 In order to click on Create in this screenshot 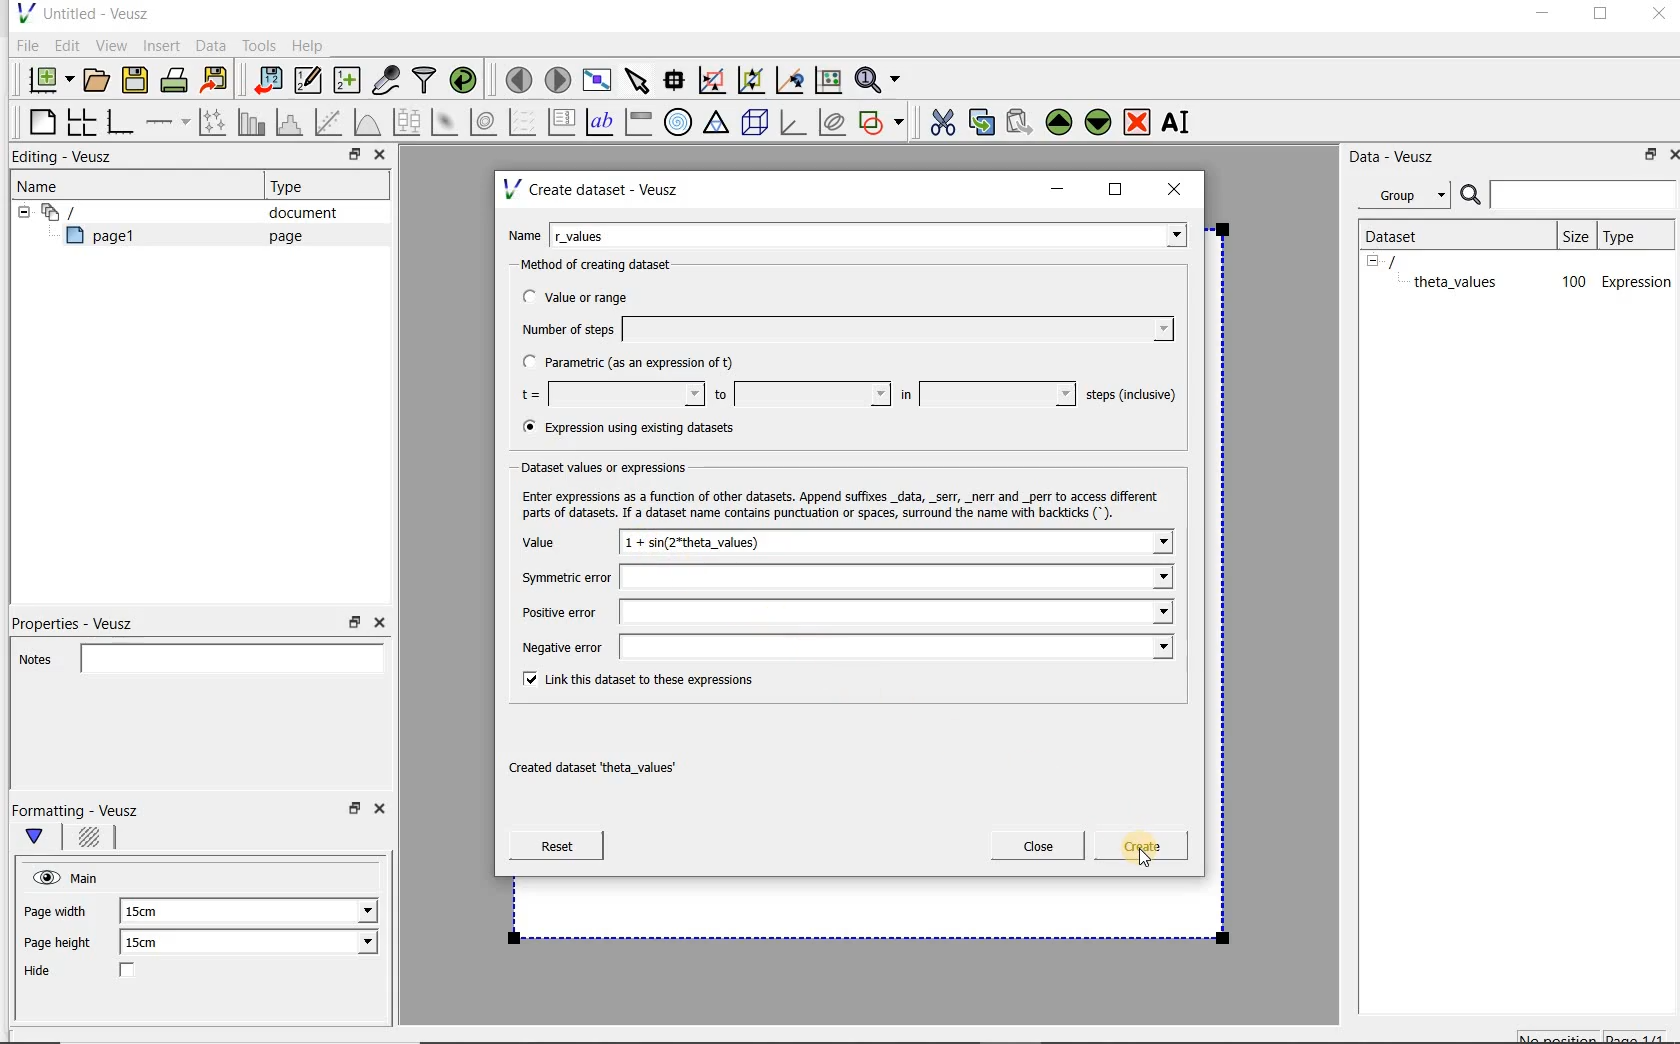, I will do `click(1135, 849)`.